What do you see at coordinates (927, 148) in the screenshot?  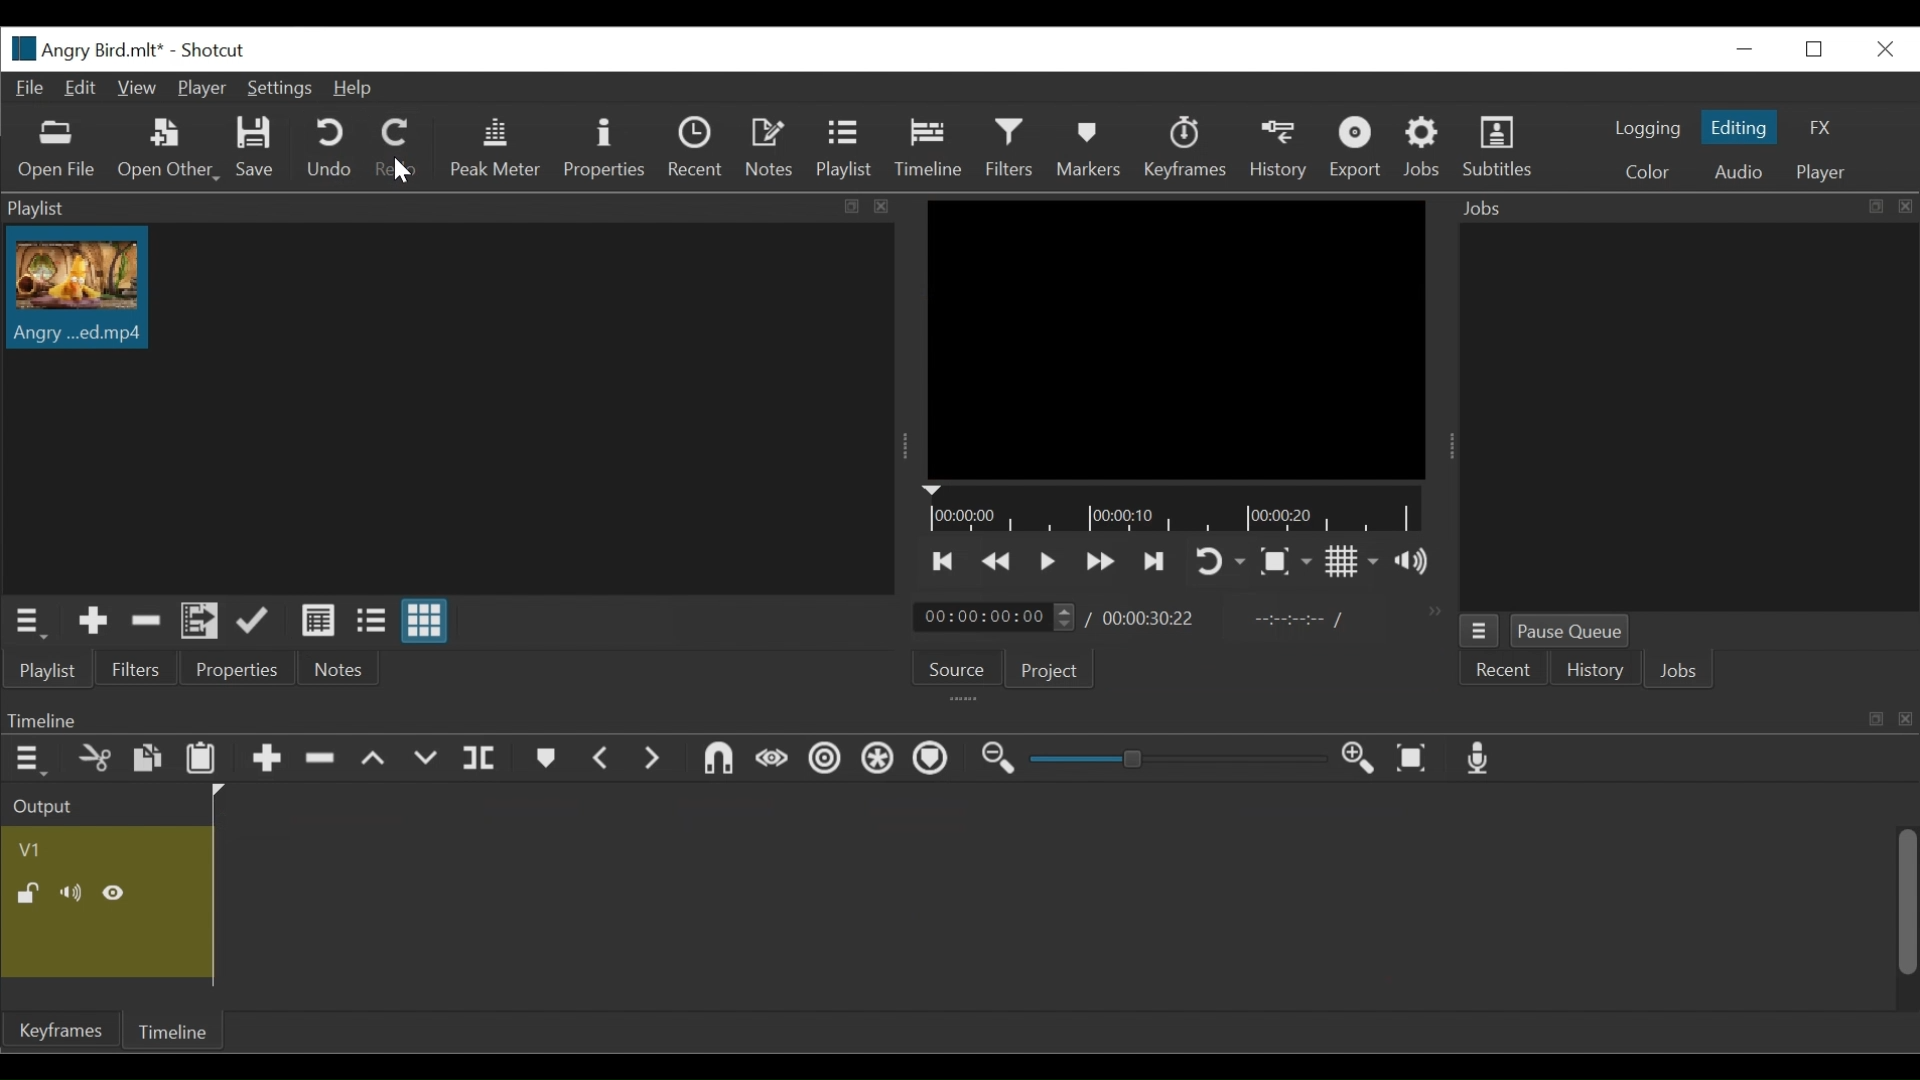 I see `Timeline` at bounding box center [927, 148].